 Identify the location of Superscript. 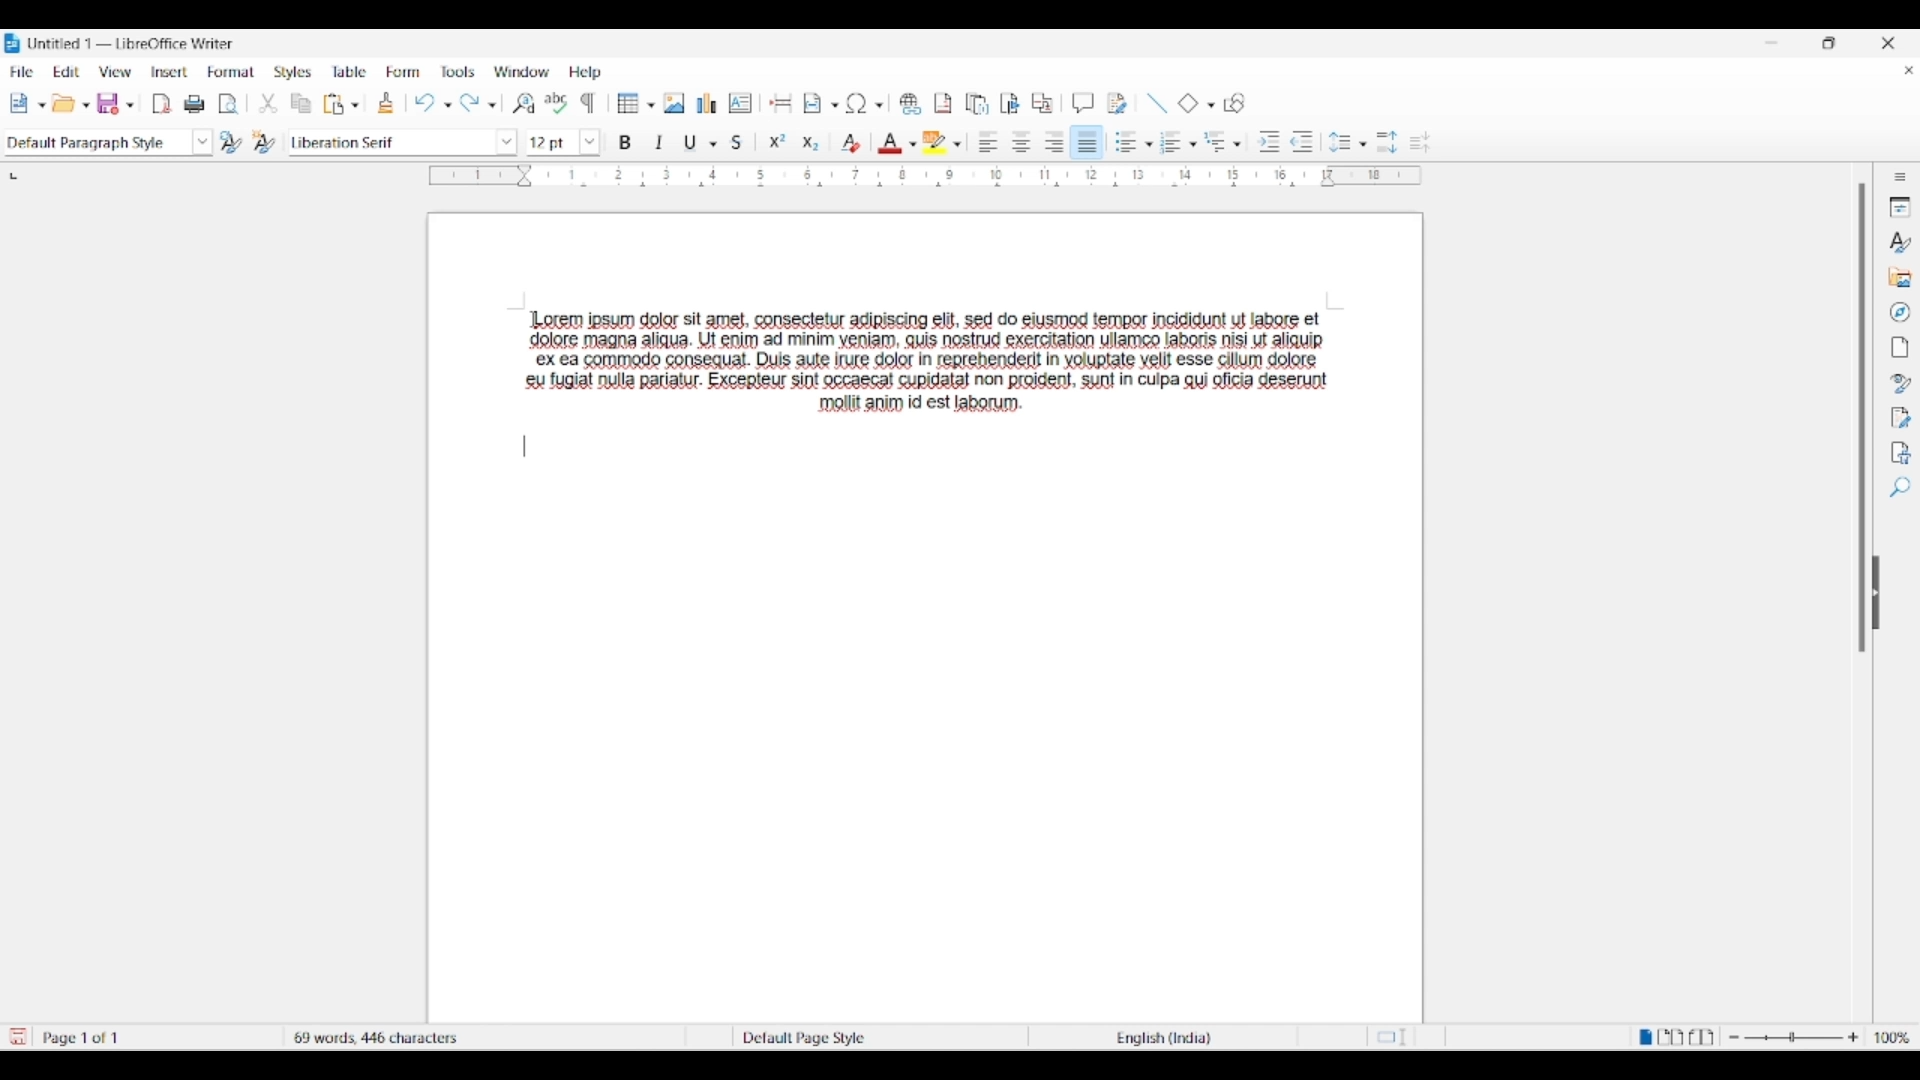
(777, 142).